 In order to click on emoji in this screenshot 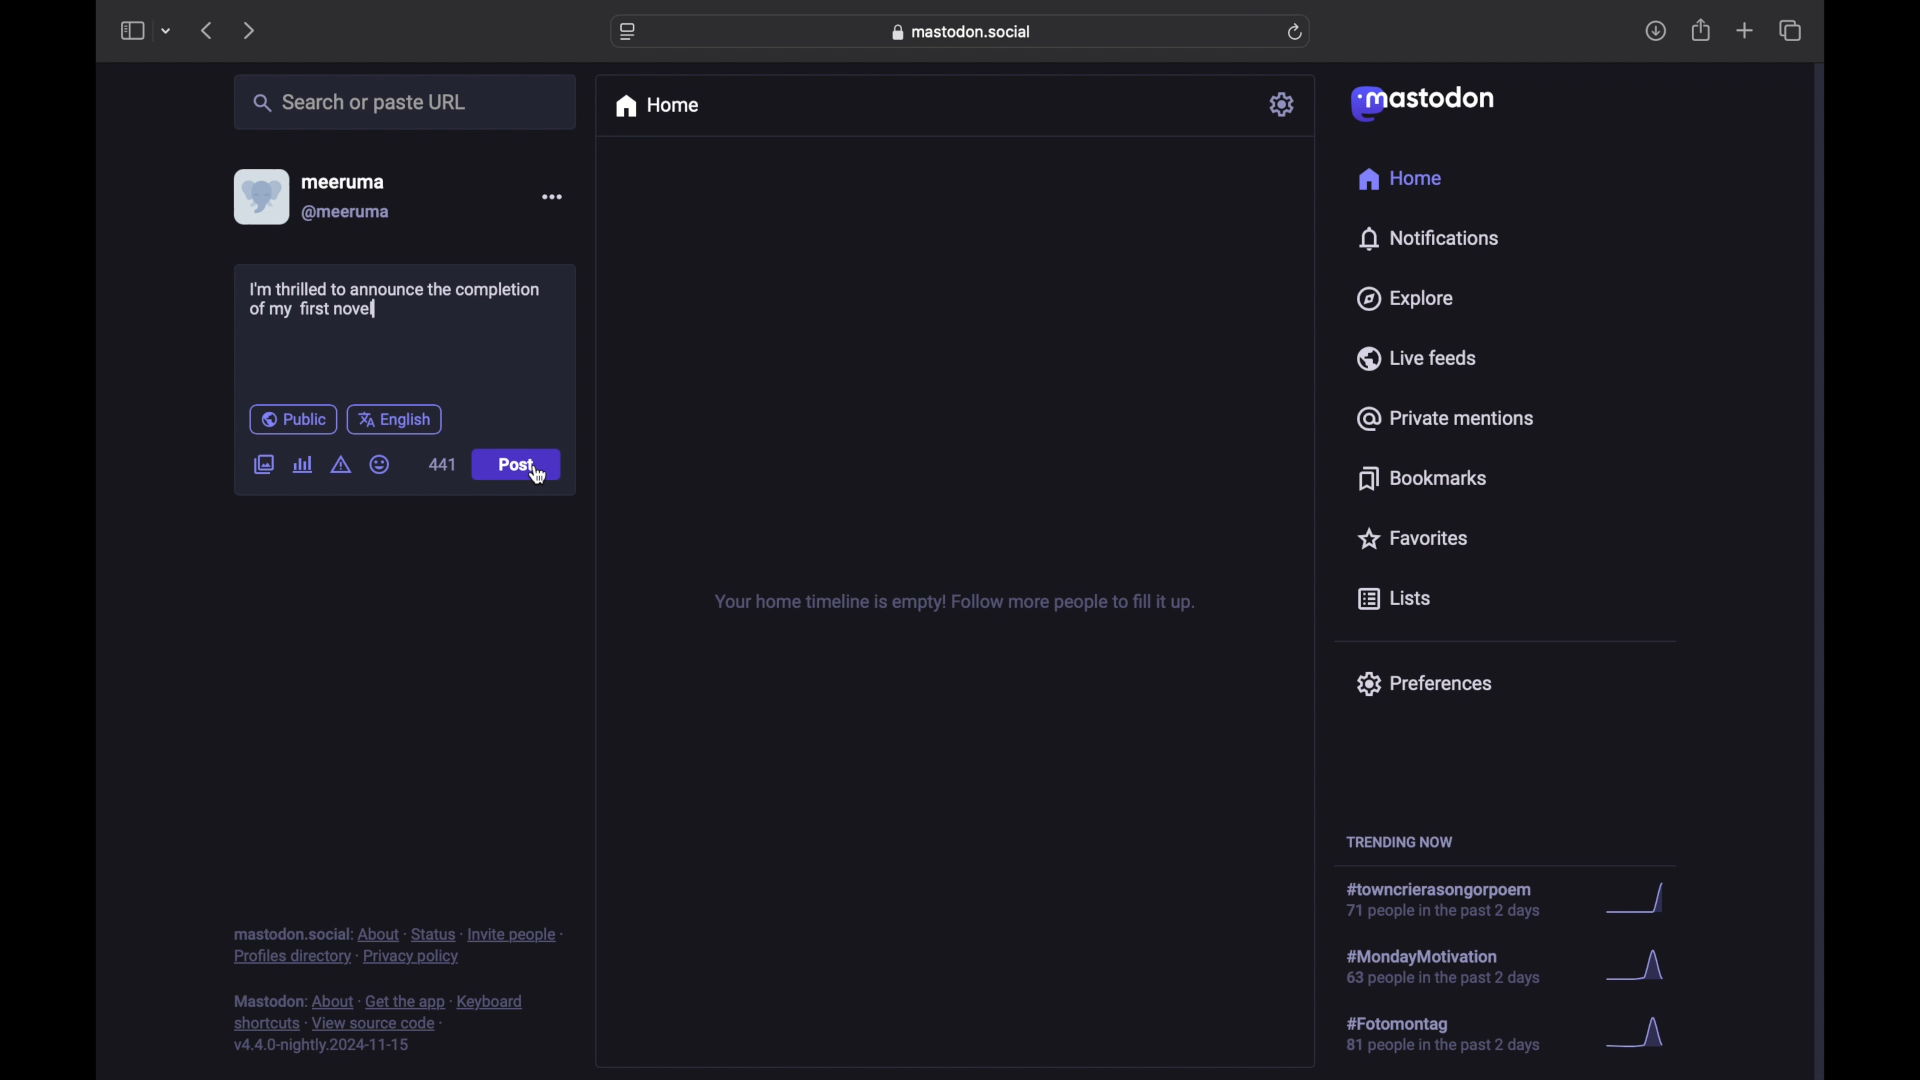, I will do `click(380, 464)`.